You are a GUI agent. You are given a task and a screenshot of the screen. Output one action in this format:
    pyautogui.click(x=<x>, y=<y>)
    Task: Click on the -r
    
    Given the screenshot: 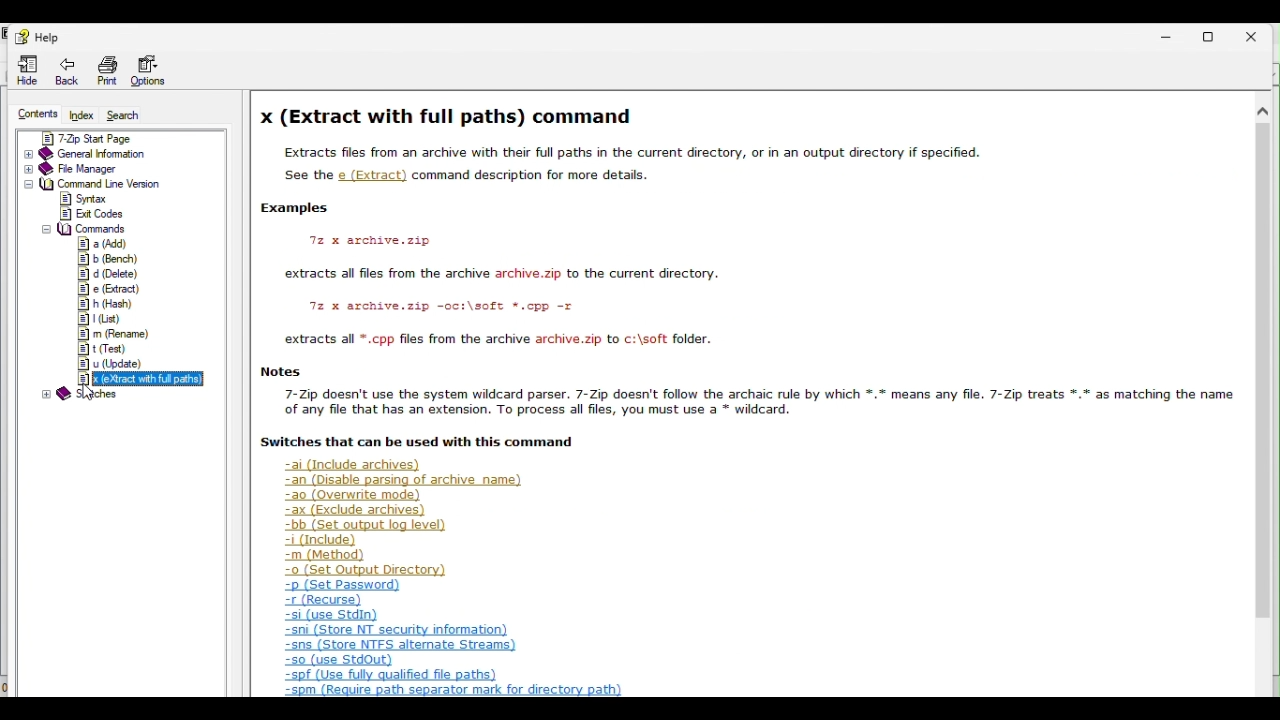 What is the action you would take?
    pyautogui.click(x=326, y=600)
    